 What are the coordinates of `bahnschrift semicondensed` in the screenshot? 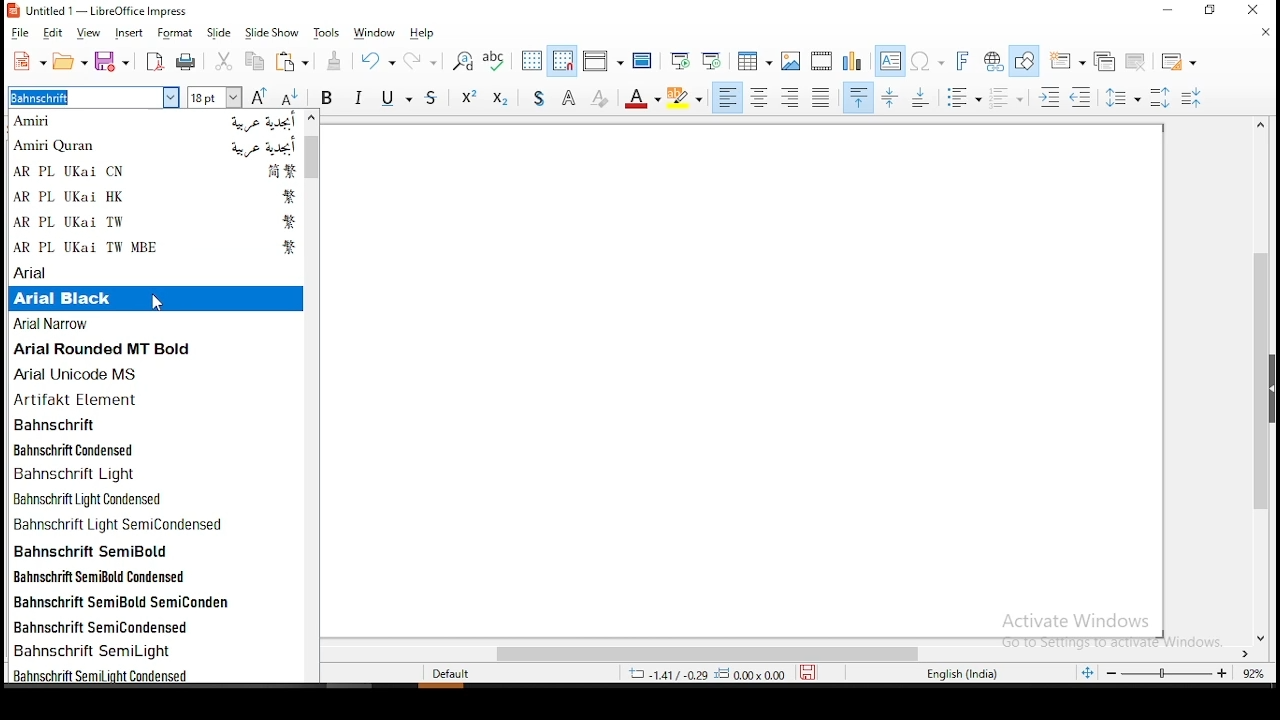 It's located at (153, 626).